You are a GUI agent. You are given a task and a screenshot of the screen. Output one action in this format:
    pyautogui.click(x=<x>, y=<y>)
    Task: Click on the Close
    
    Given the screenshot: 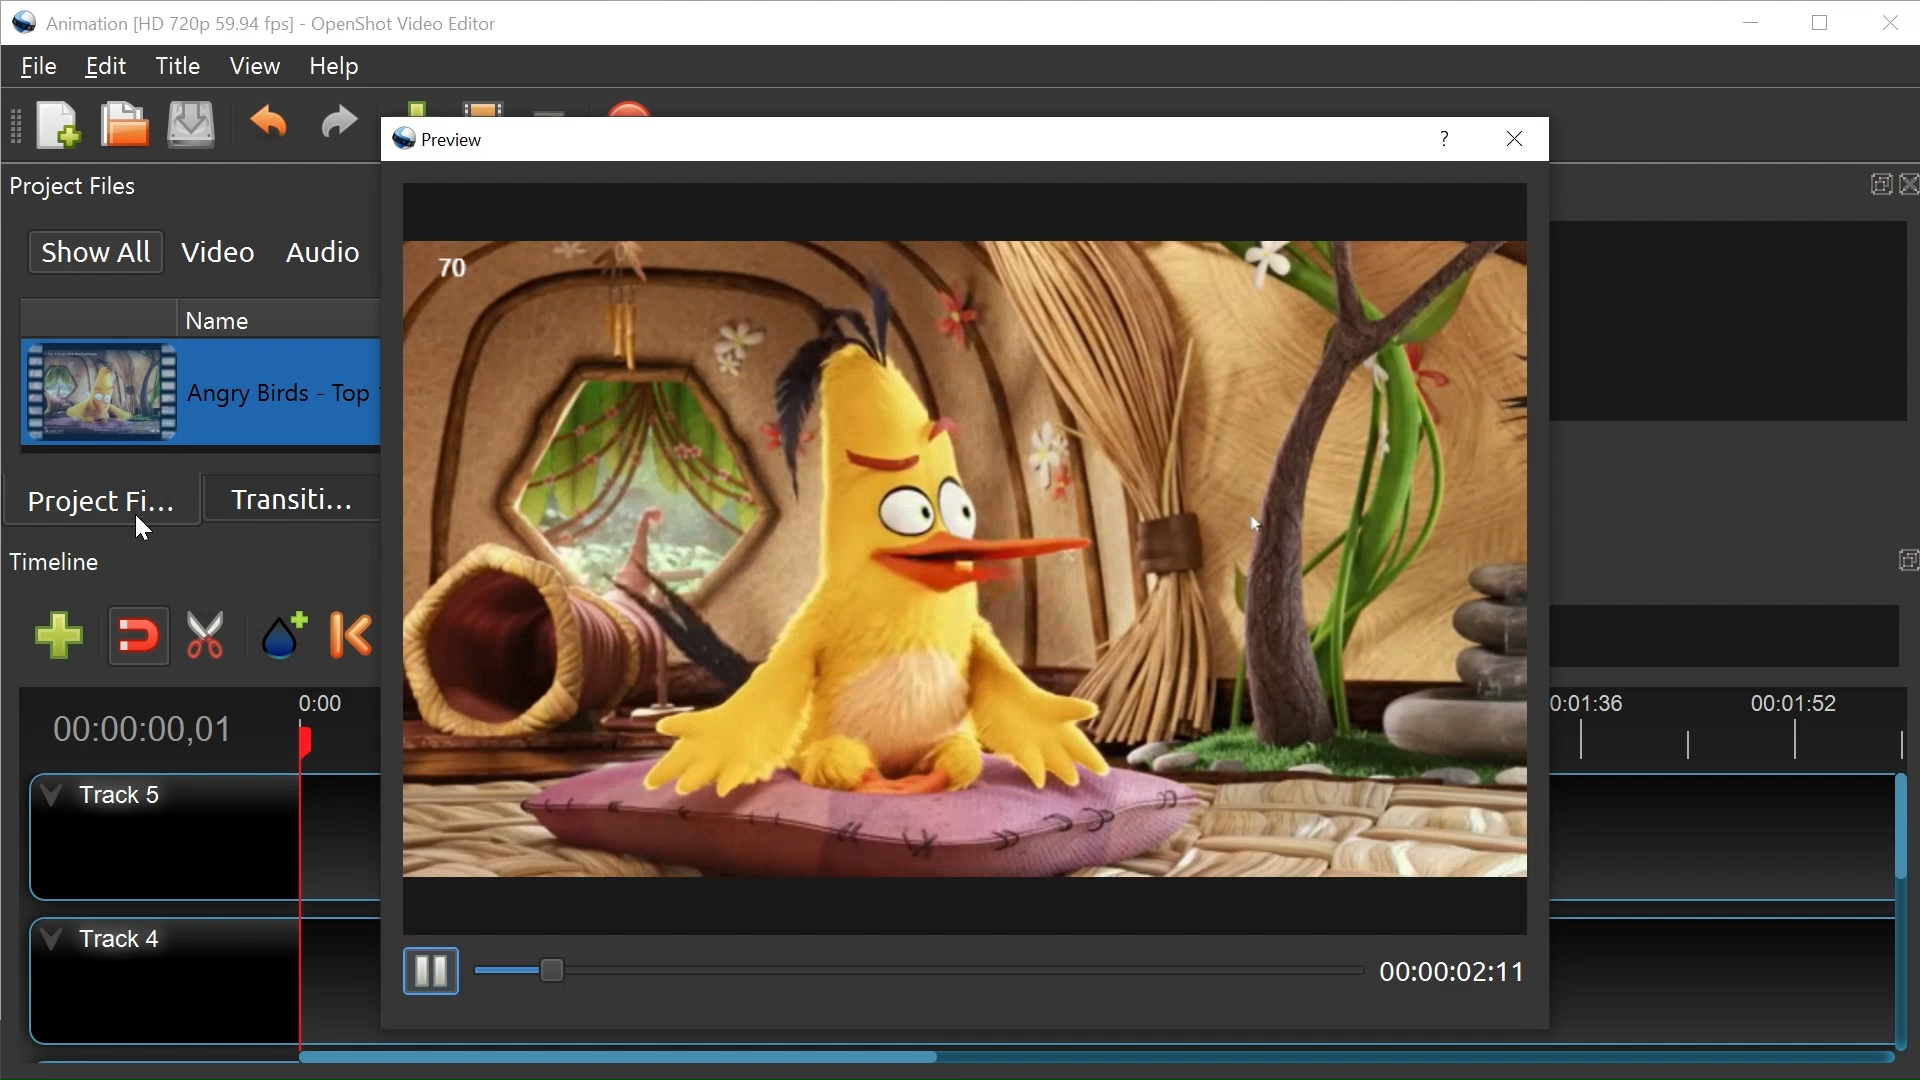 What is the action you would take?
    pyautogui.click(x=1891, y=22)
    